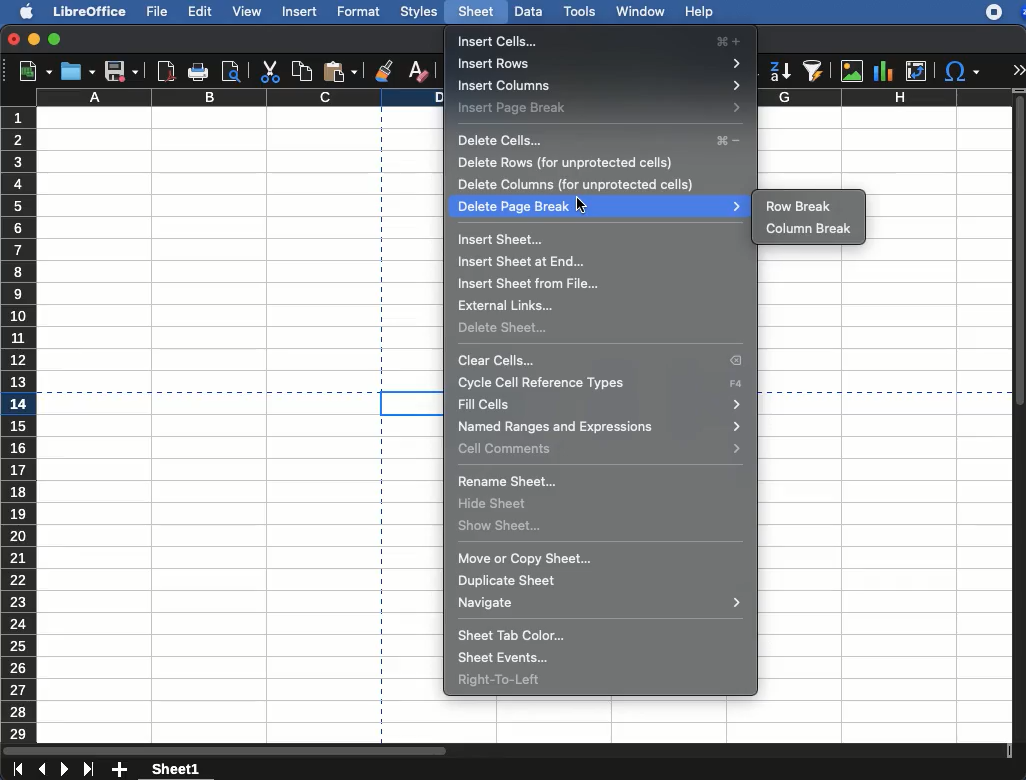 This screenshot has height=780, width=1026. What do you see at coordinates (603, 142) in the screenshot?
I see `delete cells` at bounding box center [603, 142].